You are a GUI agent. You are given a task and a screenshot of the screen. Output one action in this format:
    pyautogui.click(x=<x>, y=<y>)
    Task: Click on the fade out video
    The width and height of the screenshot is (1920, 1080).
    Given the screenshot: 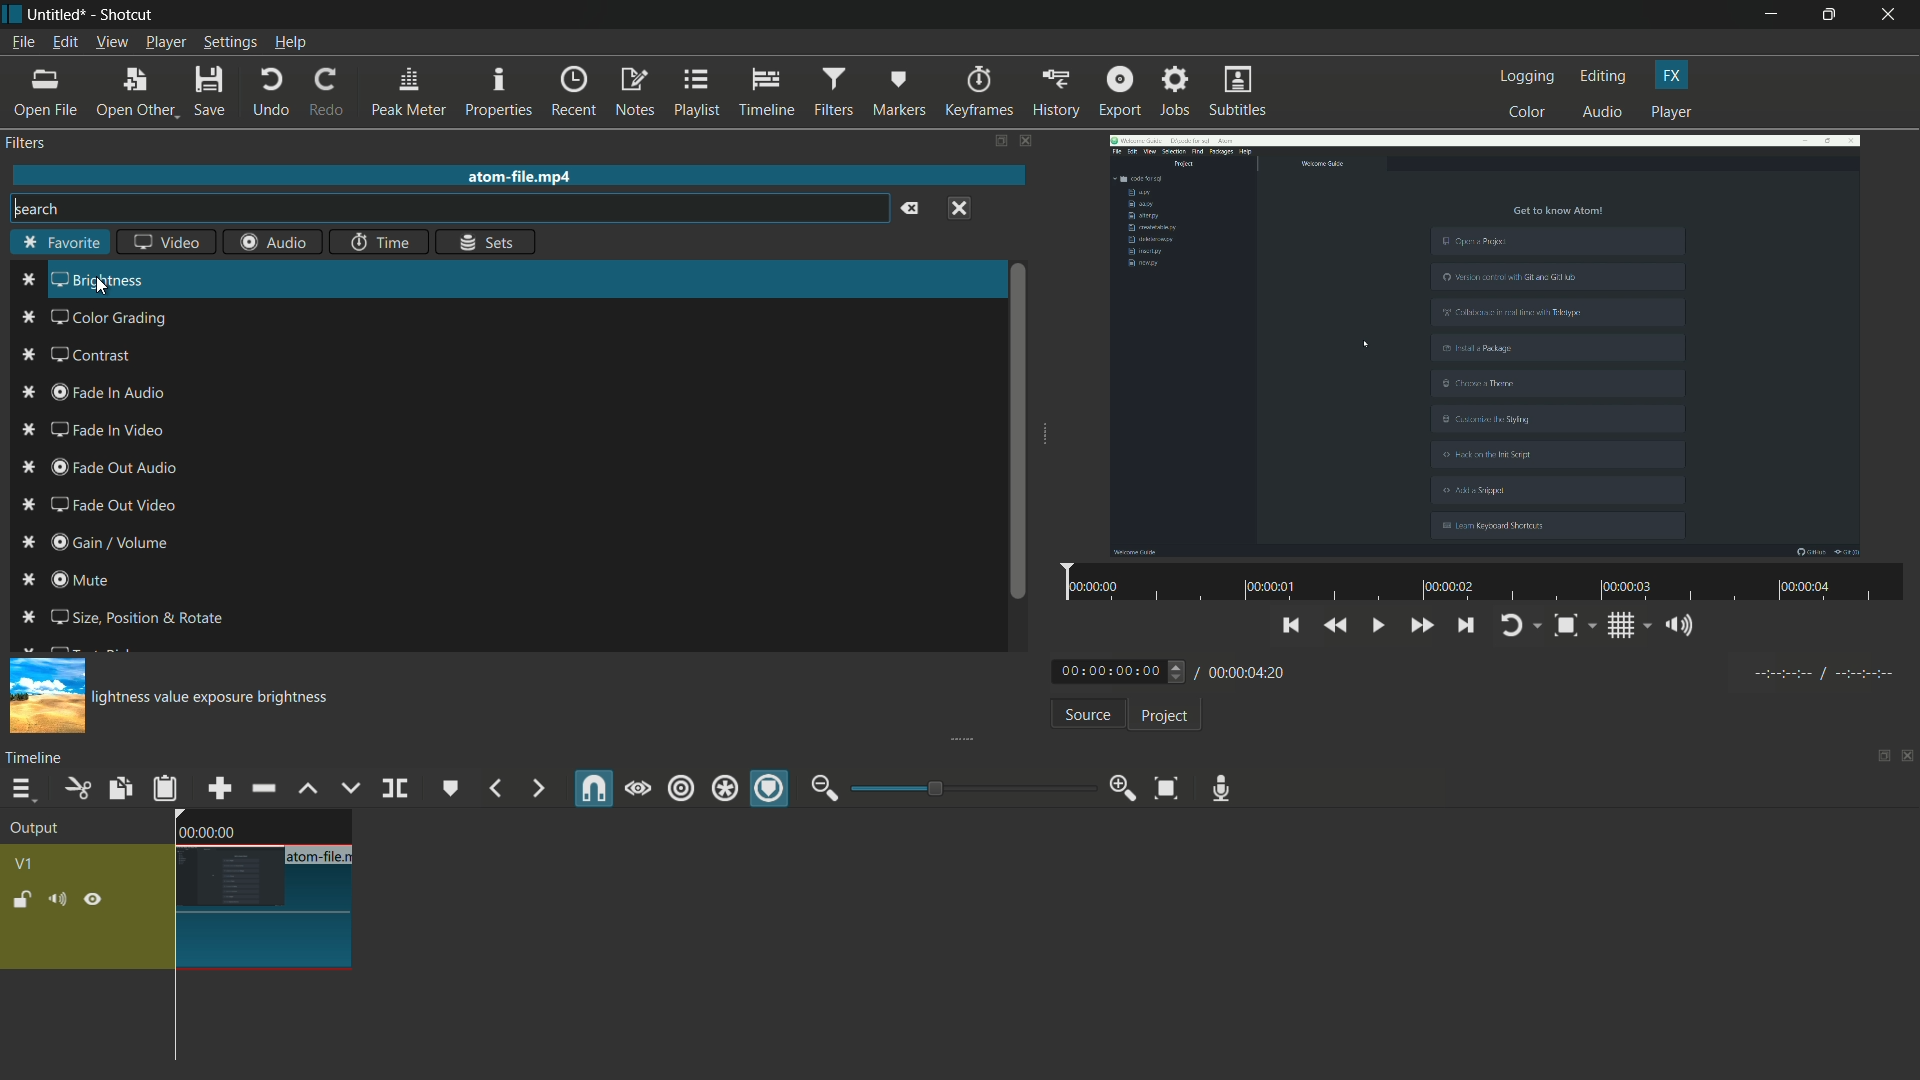 What is the action you would take?
    pyautogui.click(x=113, y=504)
    